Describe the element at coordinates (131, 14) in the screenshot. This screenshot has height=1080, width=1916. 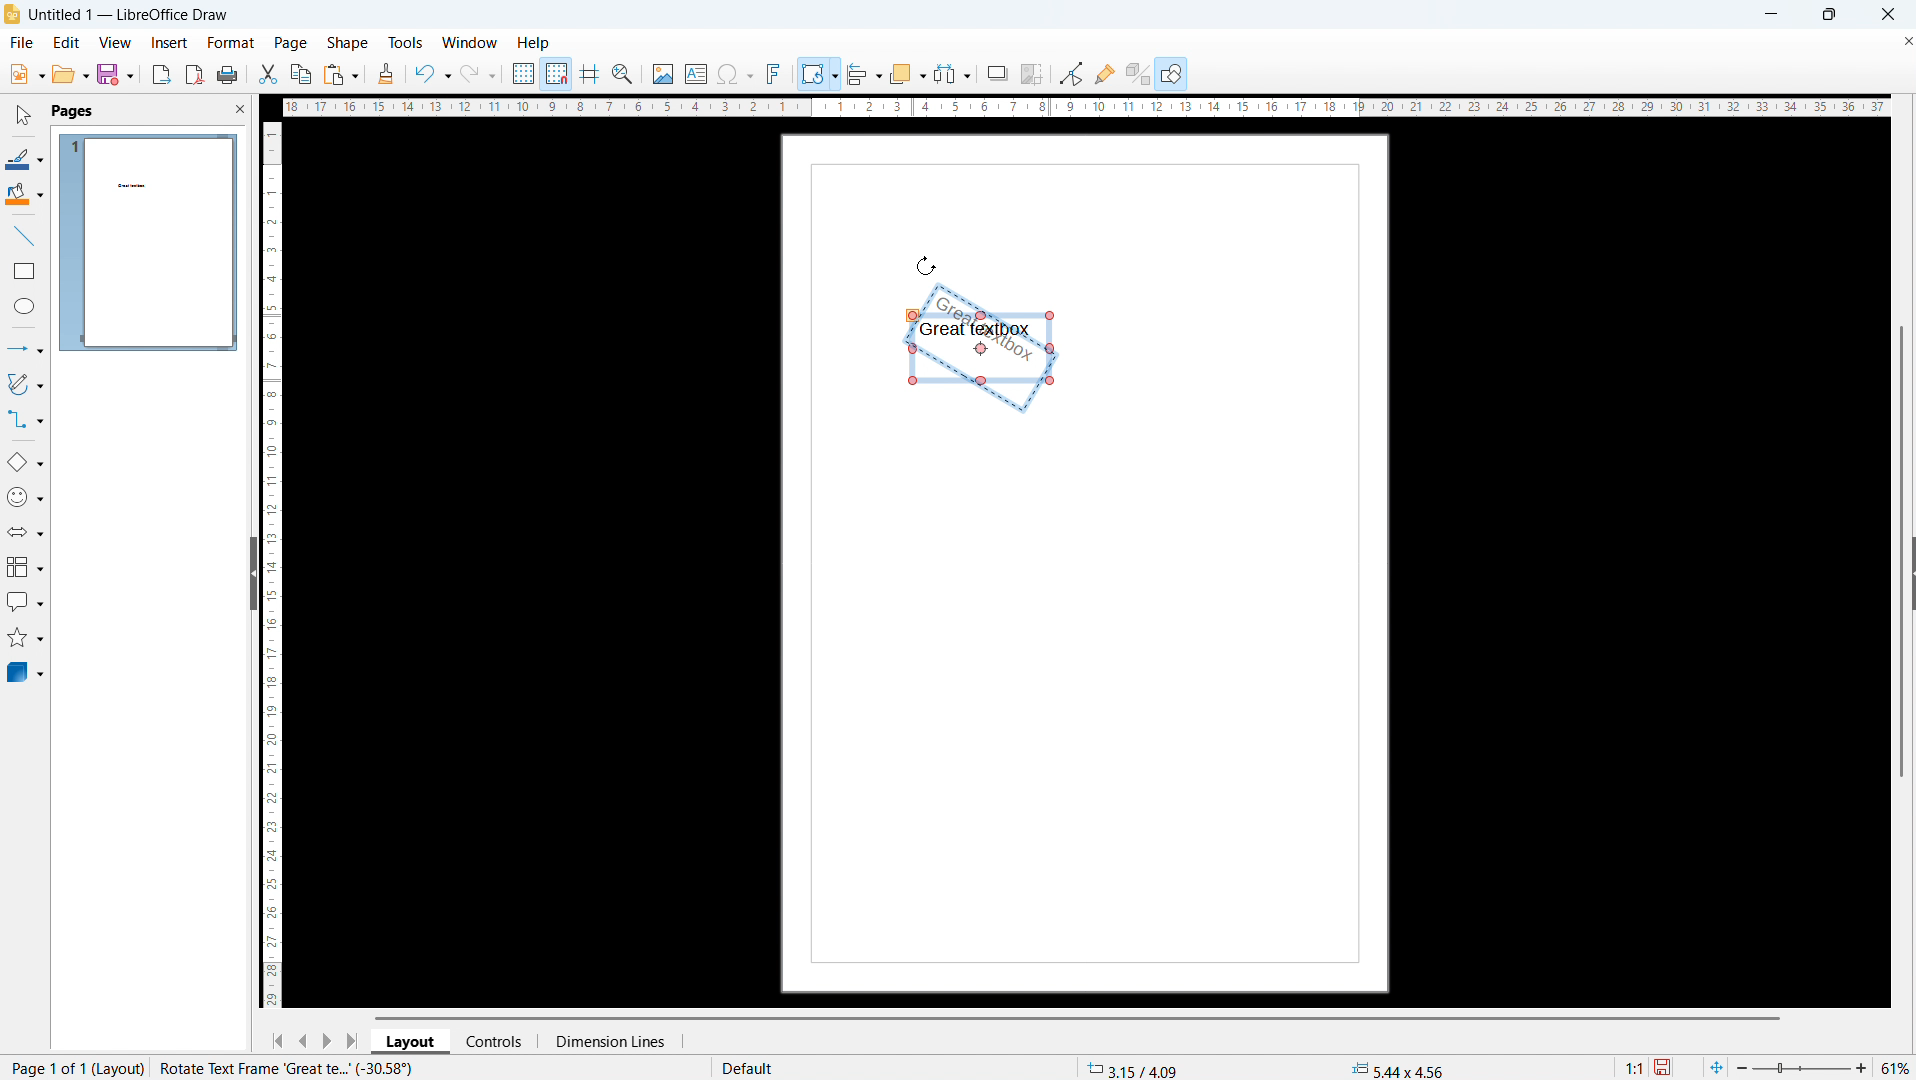
I see `document title` at that location.